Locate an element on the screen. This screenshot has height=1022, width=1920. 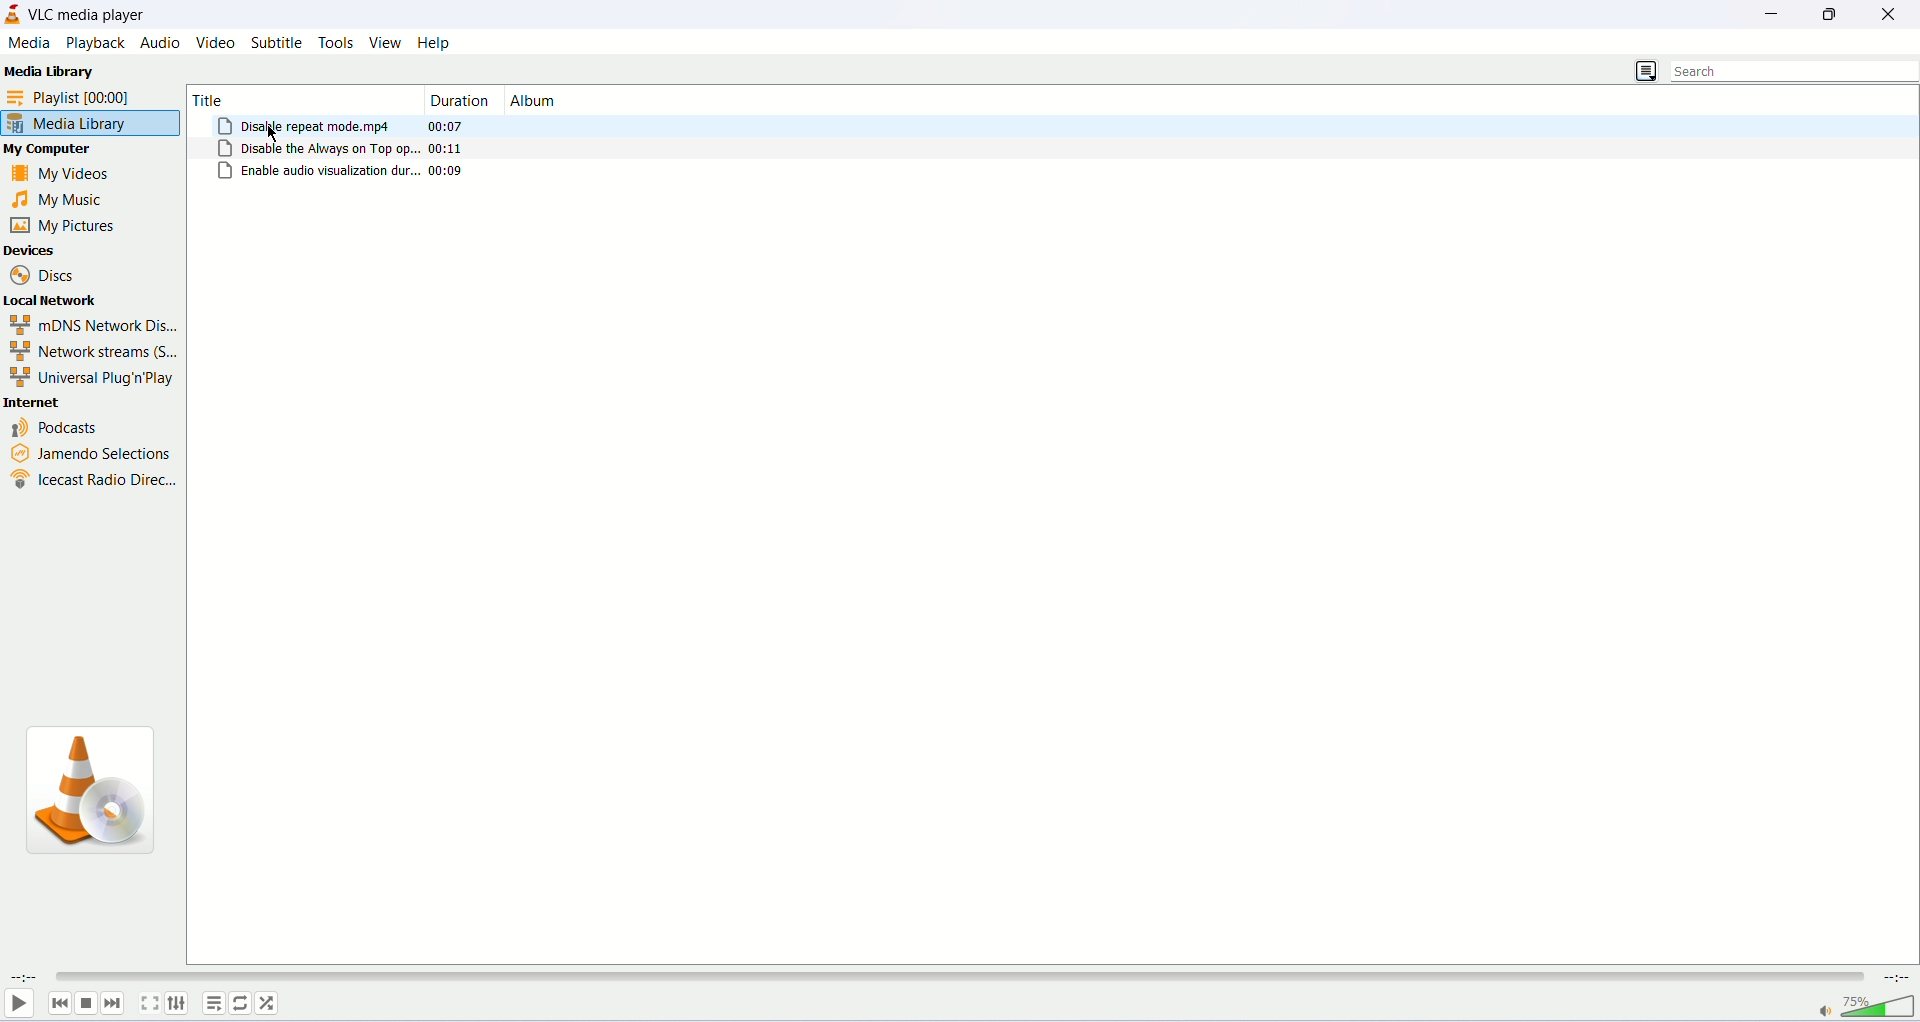
VLC icon is located at coordinates (101, 796).